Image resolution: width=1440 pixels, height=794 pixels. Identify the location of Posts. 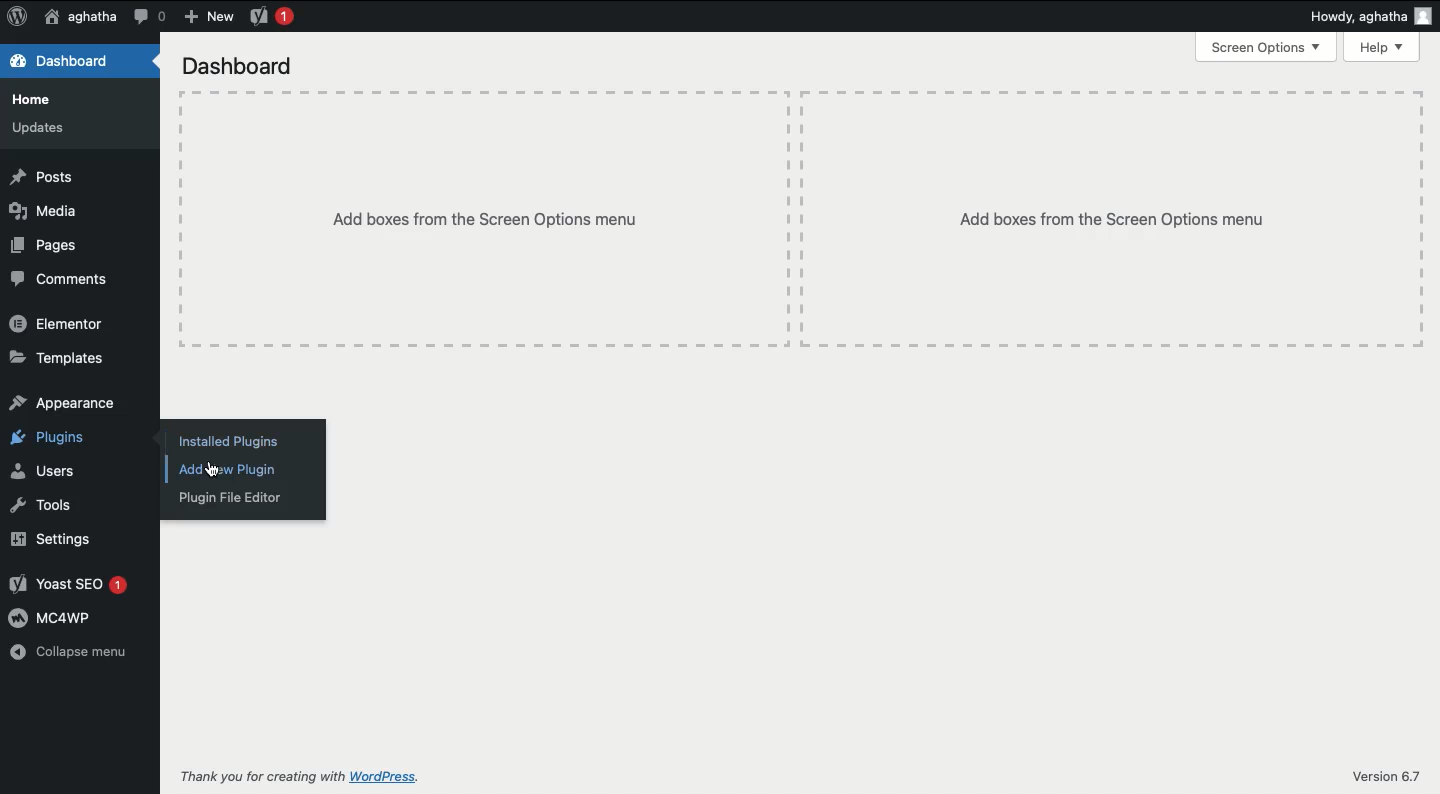
(40, 176).